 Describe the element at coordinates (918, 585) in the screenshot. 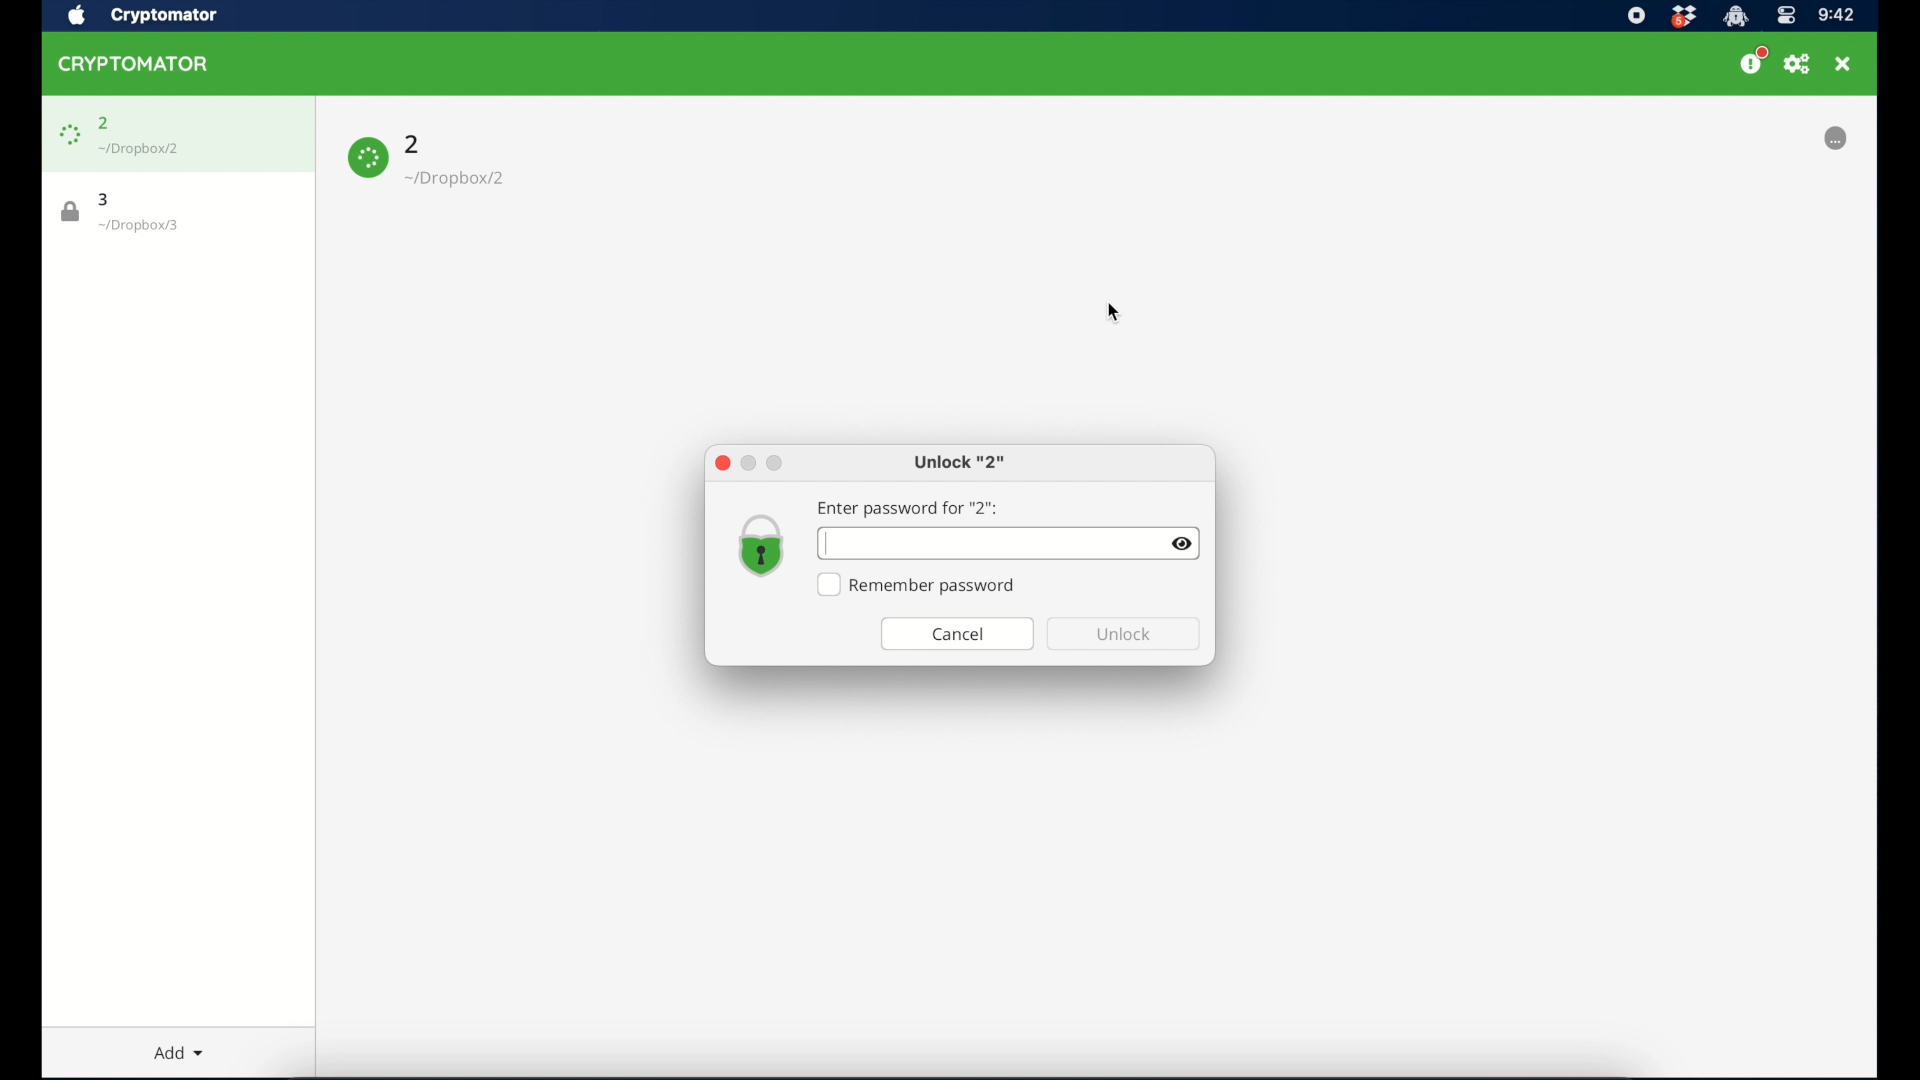

I see `remember password checkbox` at that location.